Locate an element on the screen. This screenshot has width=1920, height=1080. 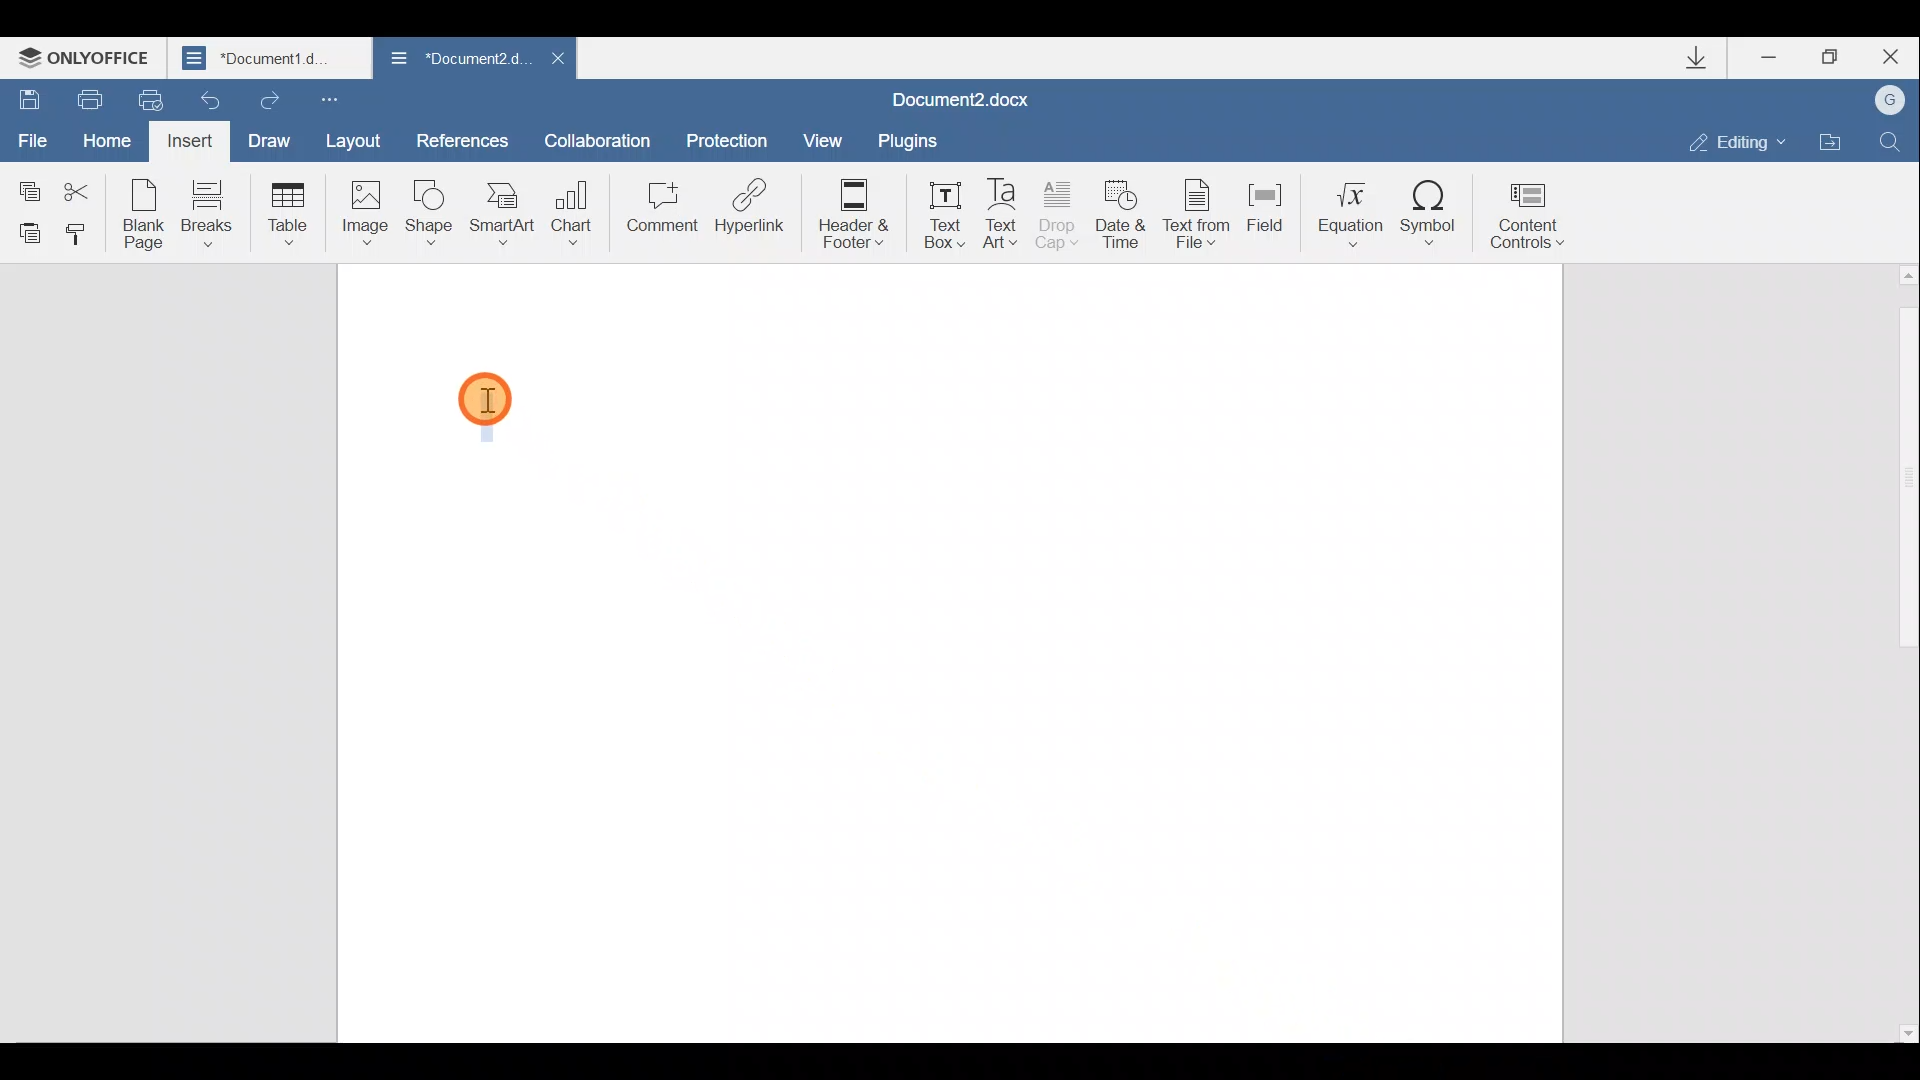
Collaboration is located at coordinates (598, 137).